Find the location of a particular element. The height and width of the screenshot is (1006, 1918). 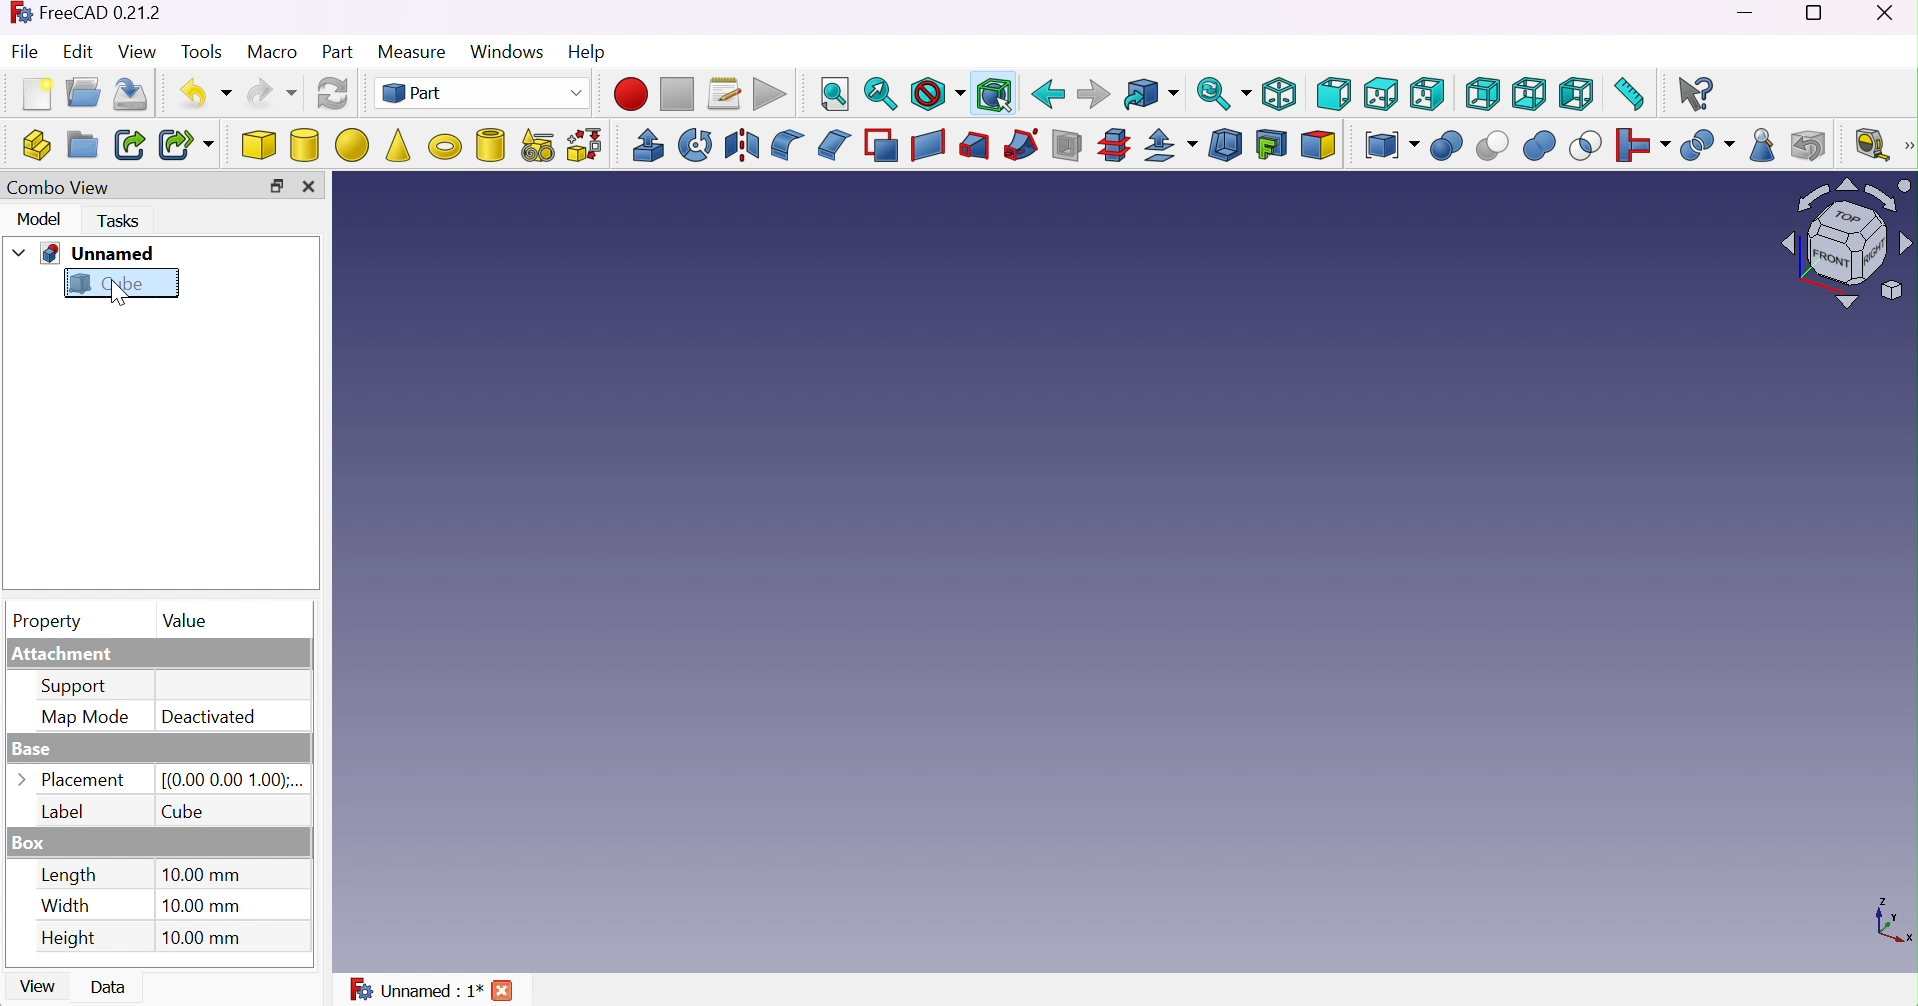

New is located at coordinates (38, 98).